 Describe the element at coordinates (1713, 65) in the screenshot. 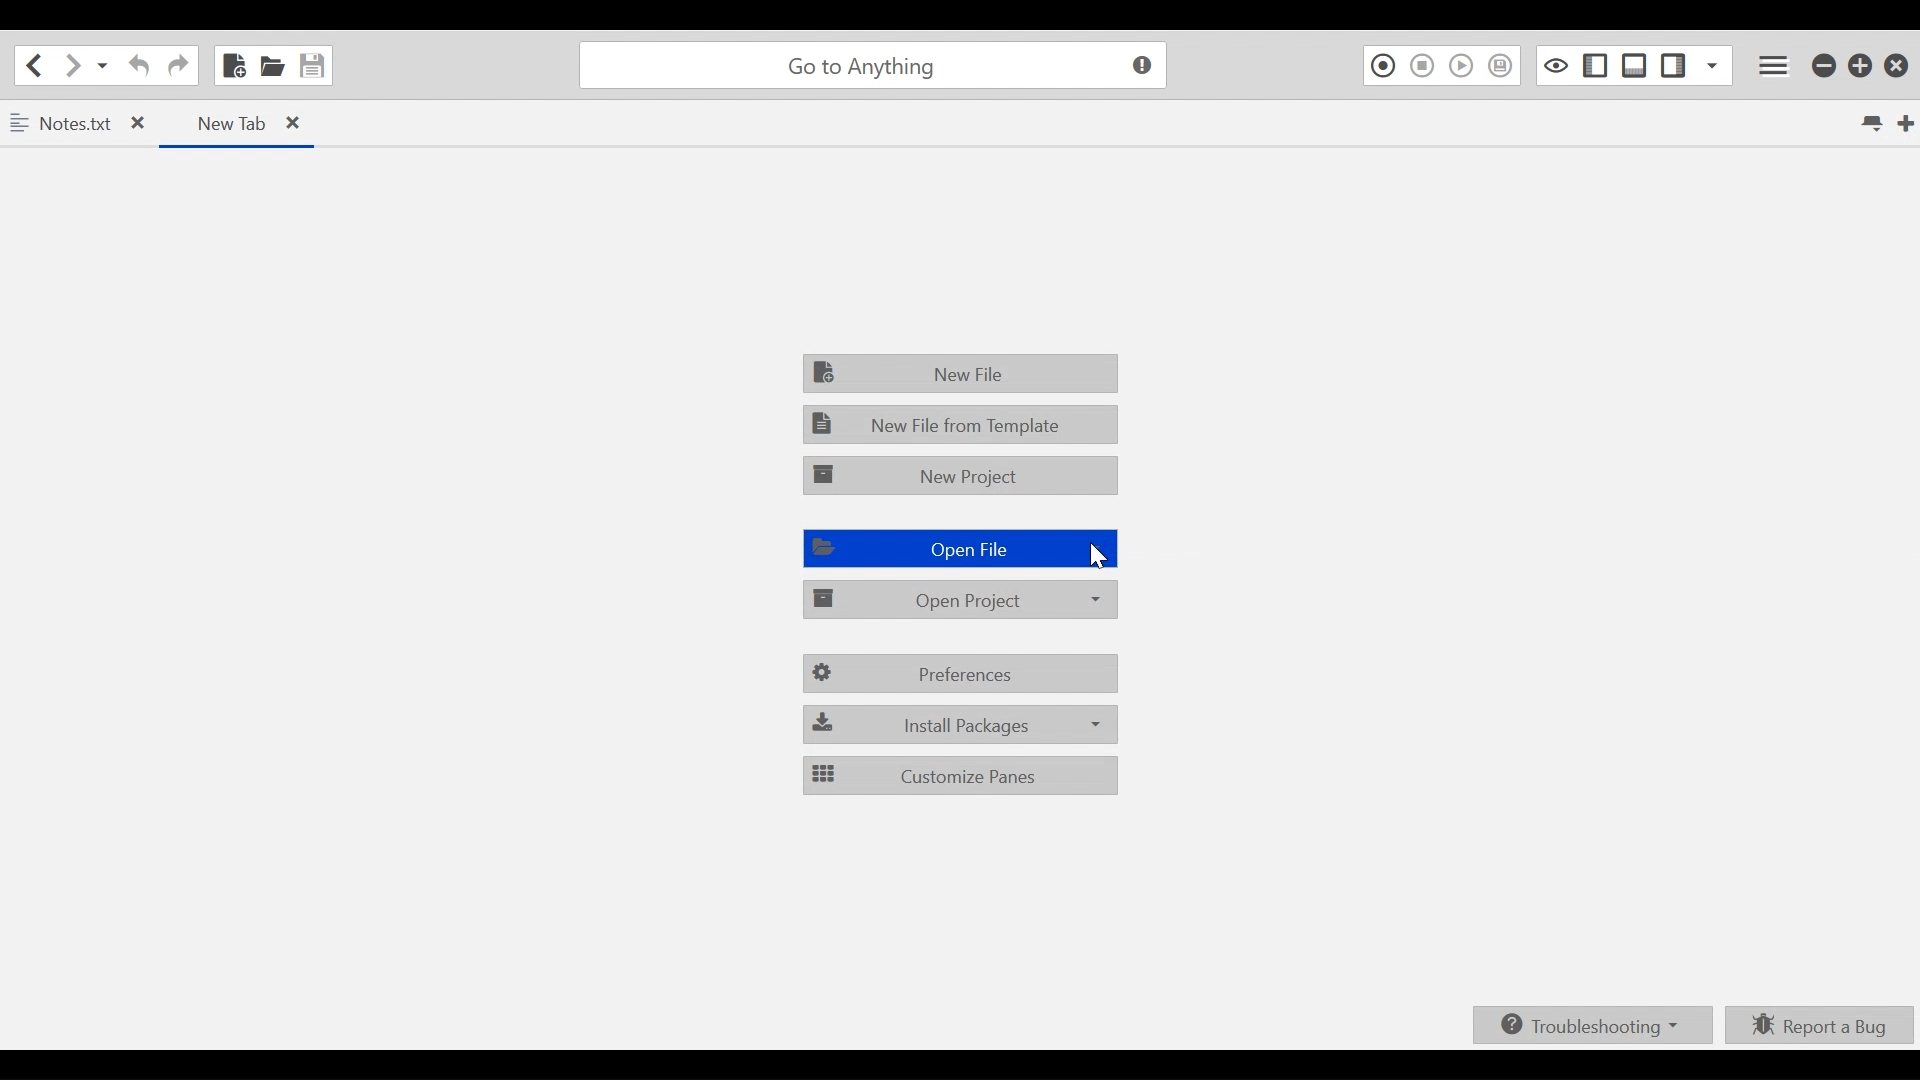

I see `Show Specific Sidebar` at that location.